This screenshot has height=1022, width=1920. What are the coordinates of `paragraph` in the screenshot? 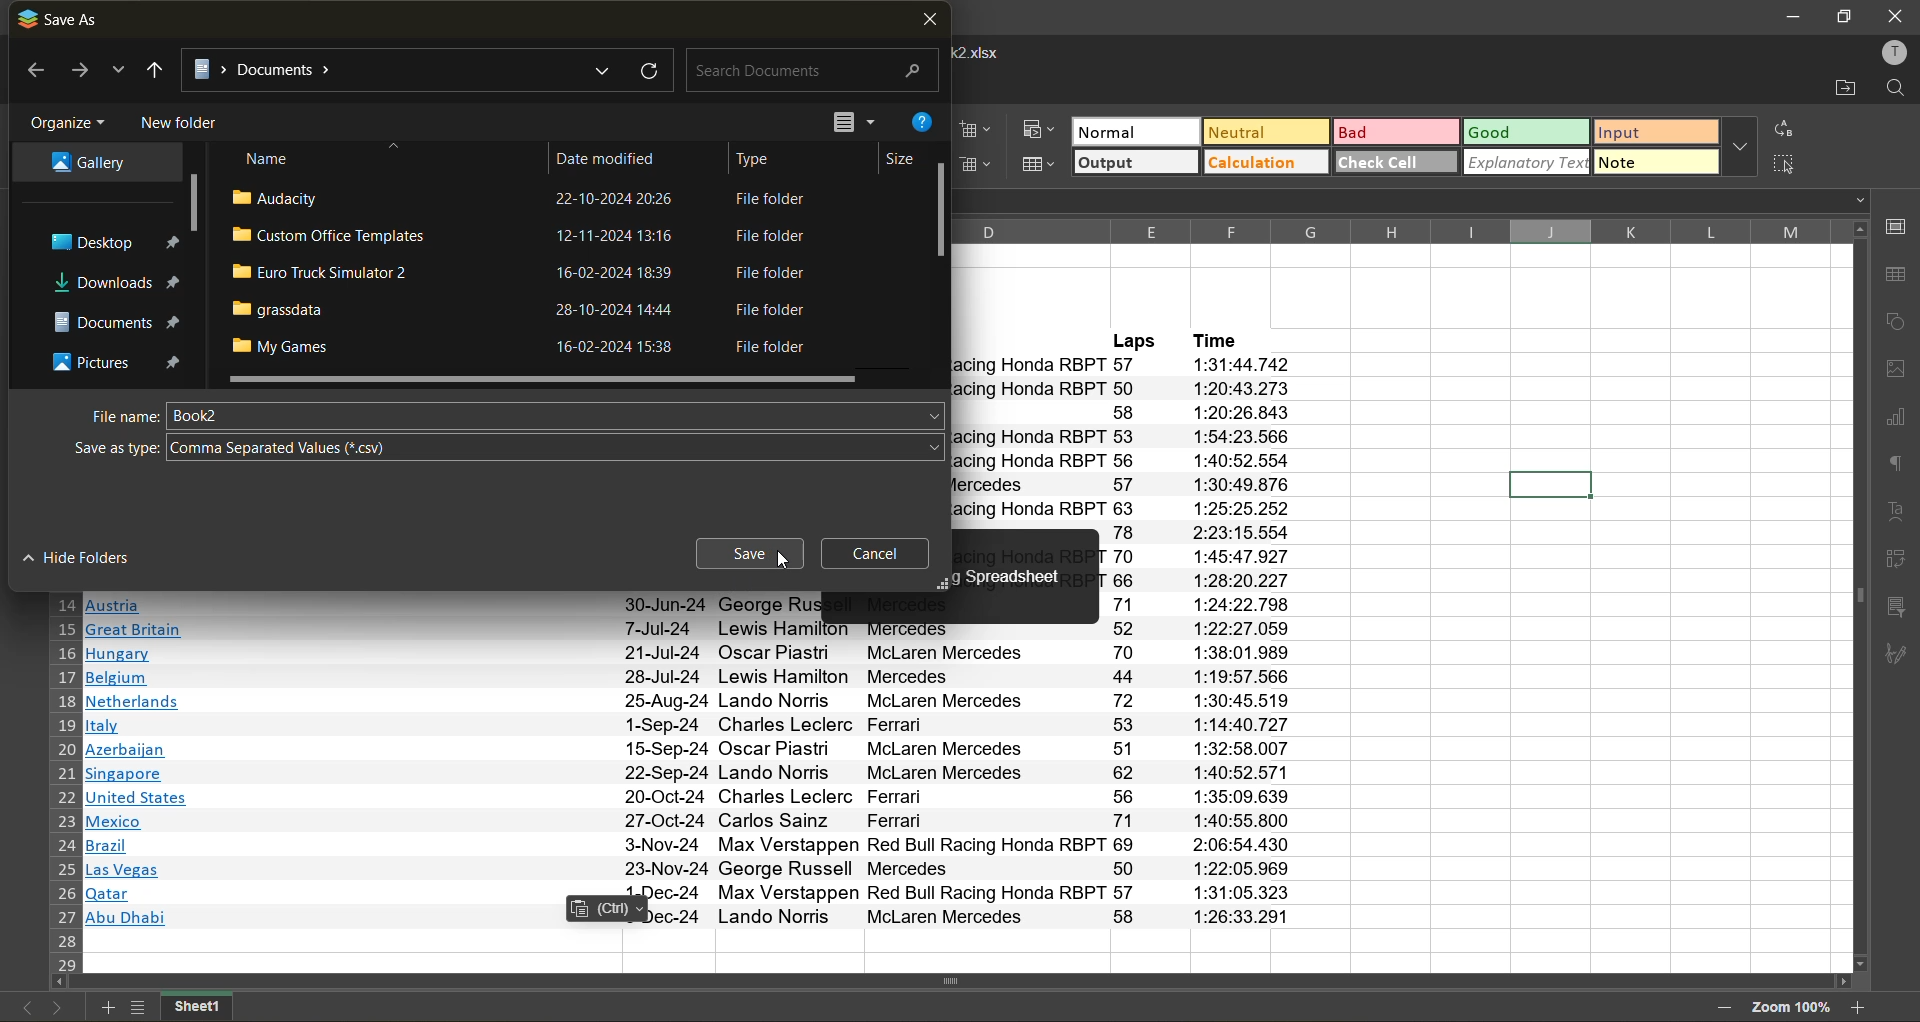 It's located at (1895, 467).